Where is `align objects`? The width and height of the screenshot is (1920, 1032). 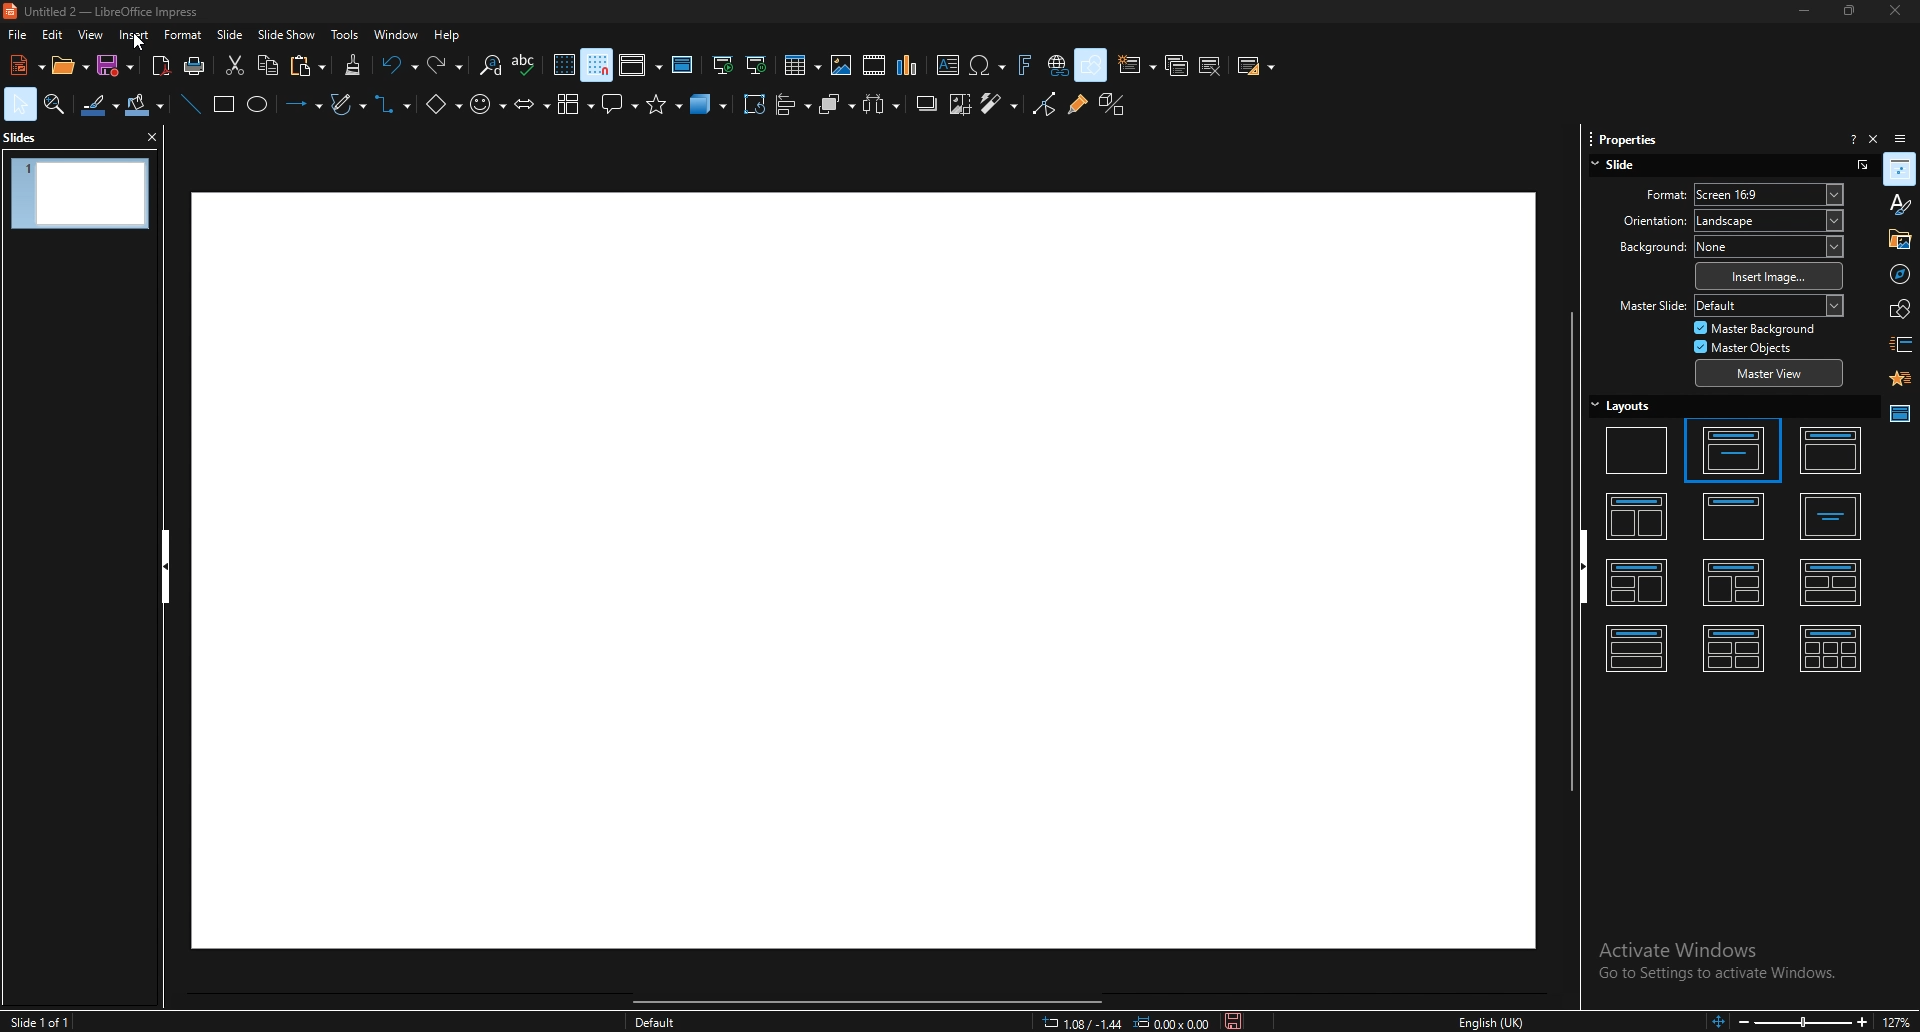 align objects is located at coordinates (793, 104).